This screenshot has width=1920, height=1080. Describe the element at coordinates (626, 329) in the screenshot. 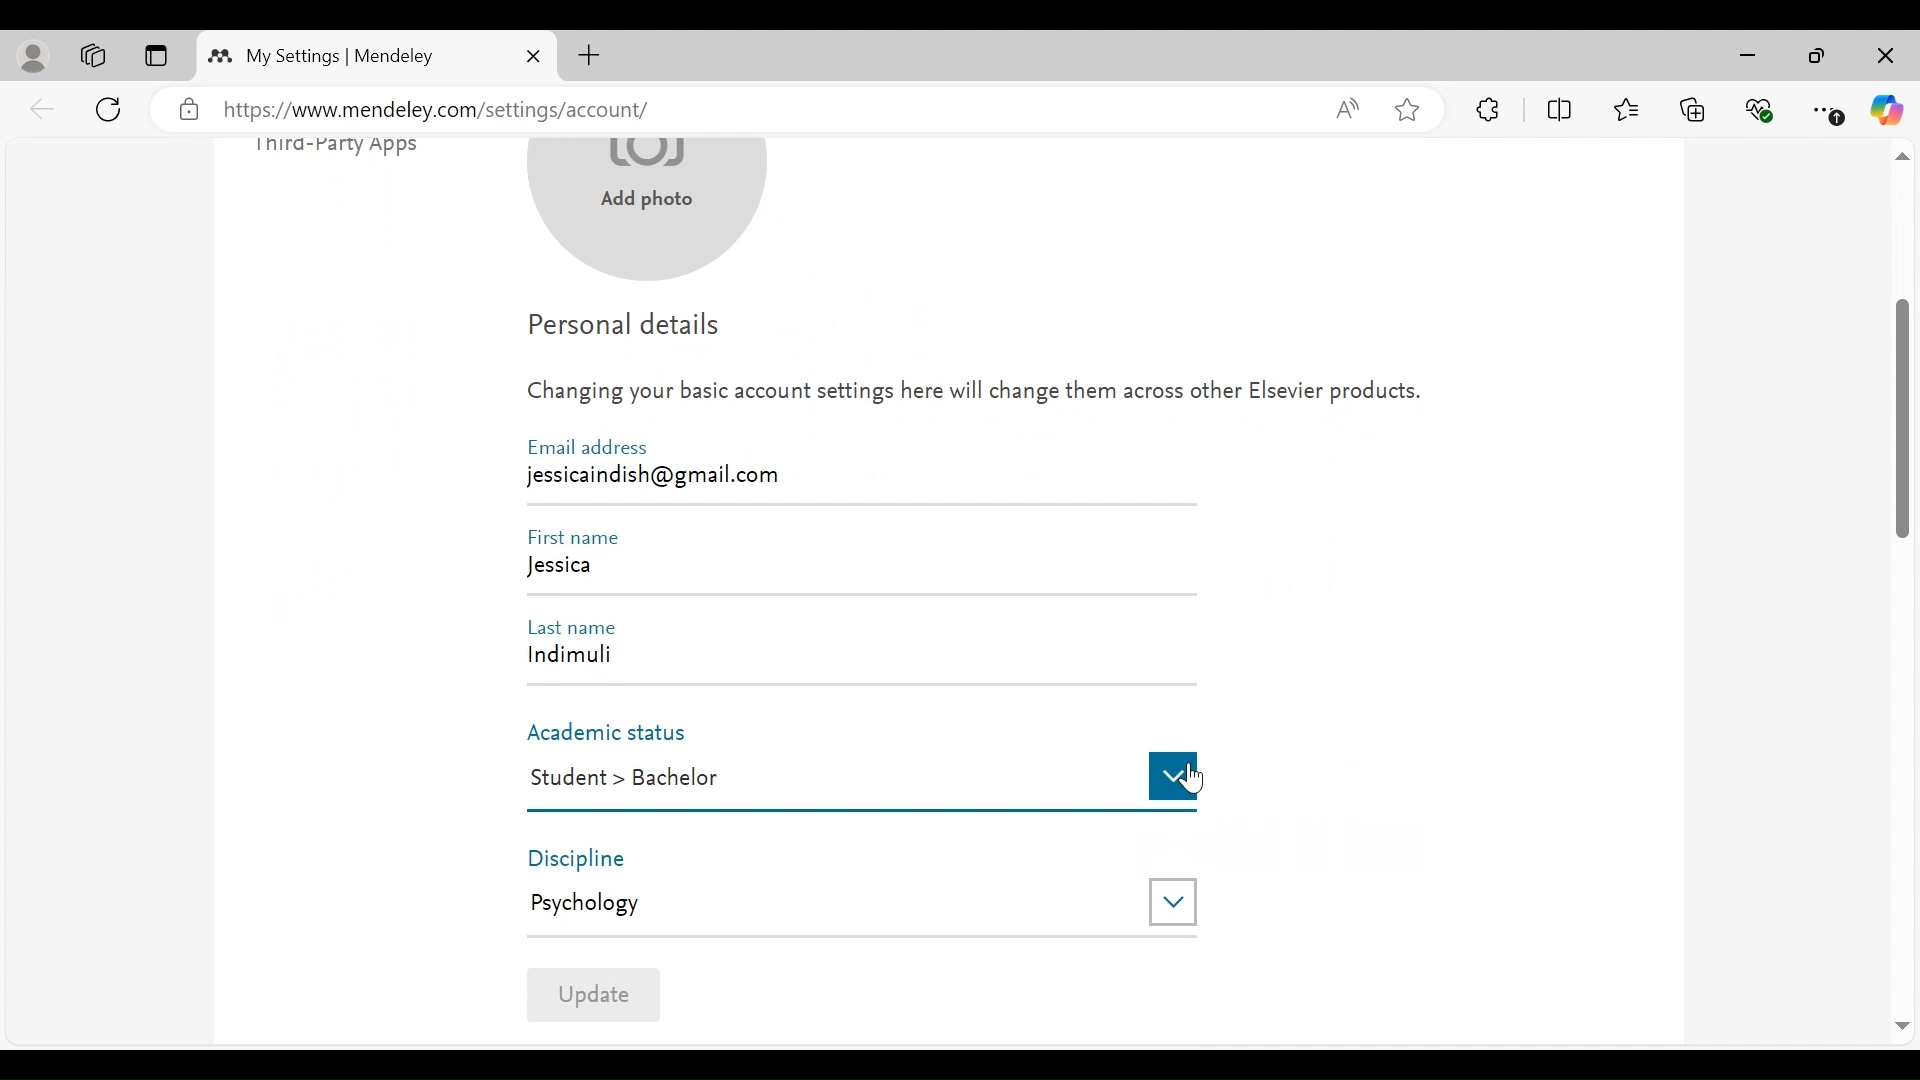

I see `Personal Details` at that location.